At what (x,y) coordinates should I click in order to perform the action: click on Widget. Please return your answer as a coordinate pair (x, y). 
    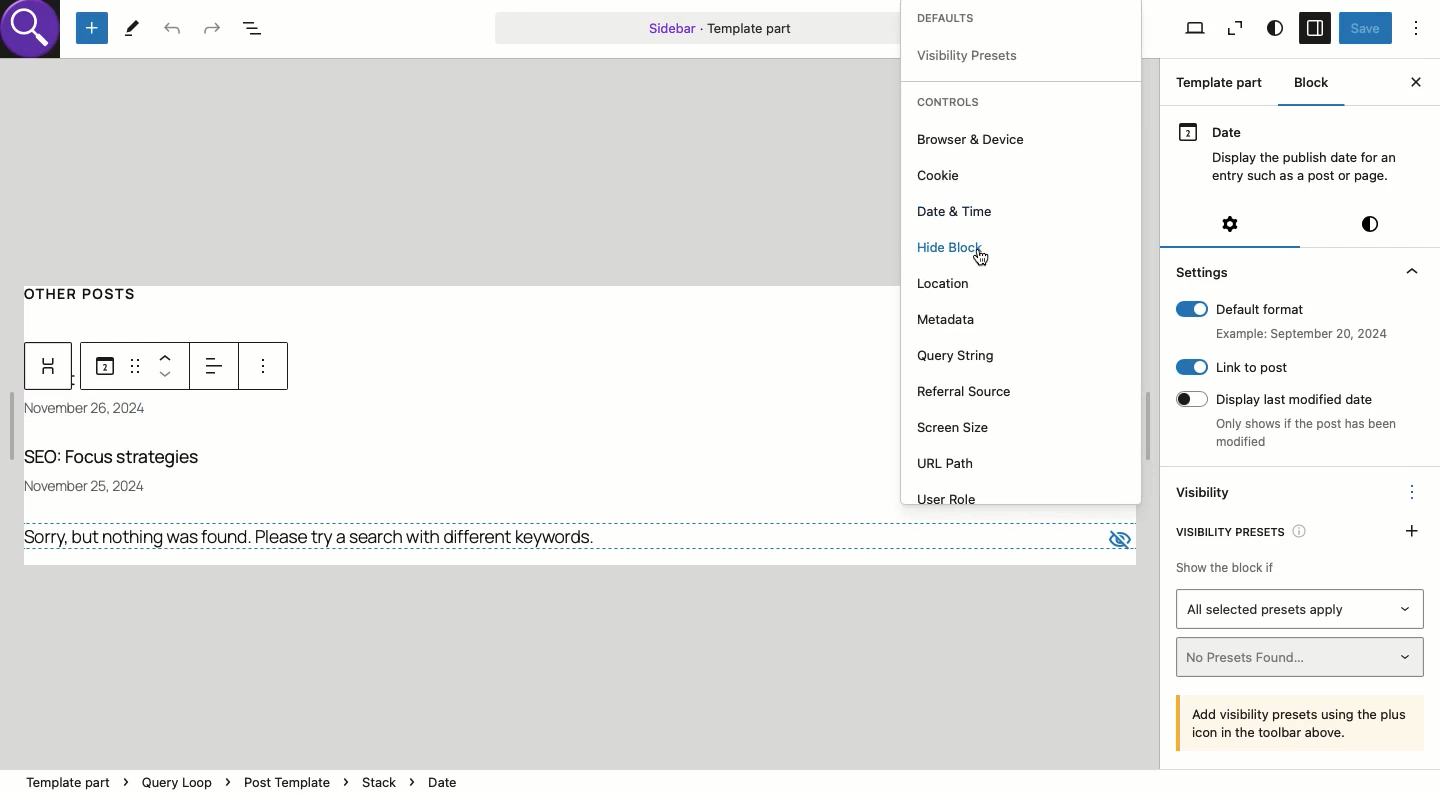
    Looking at the image, I should click on (50, 367).